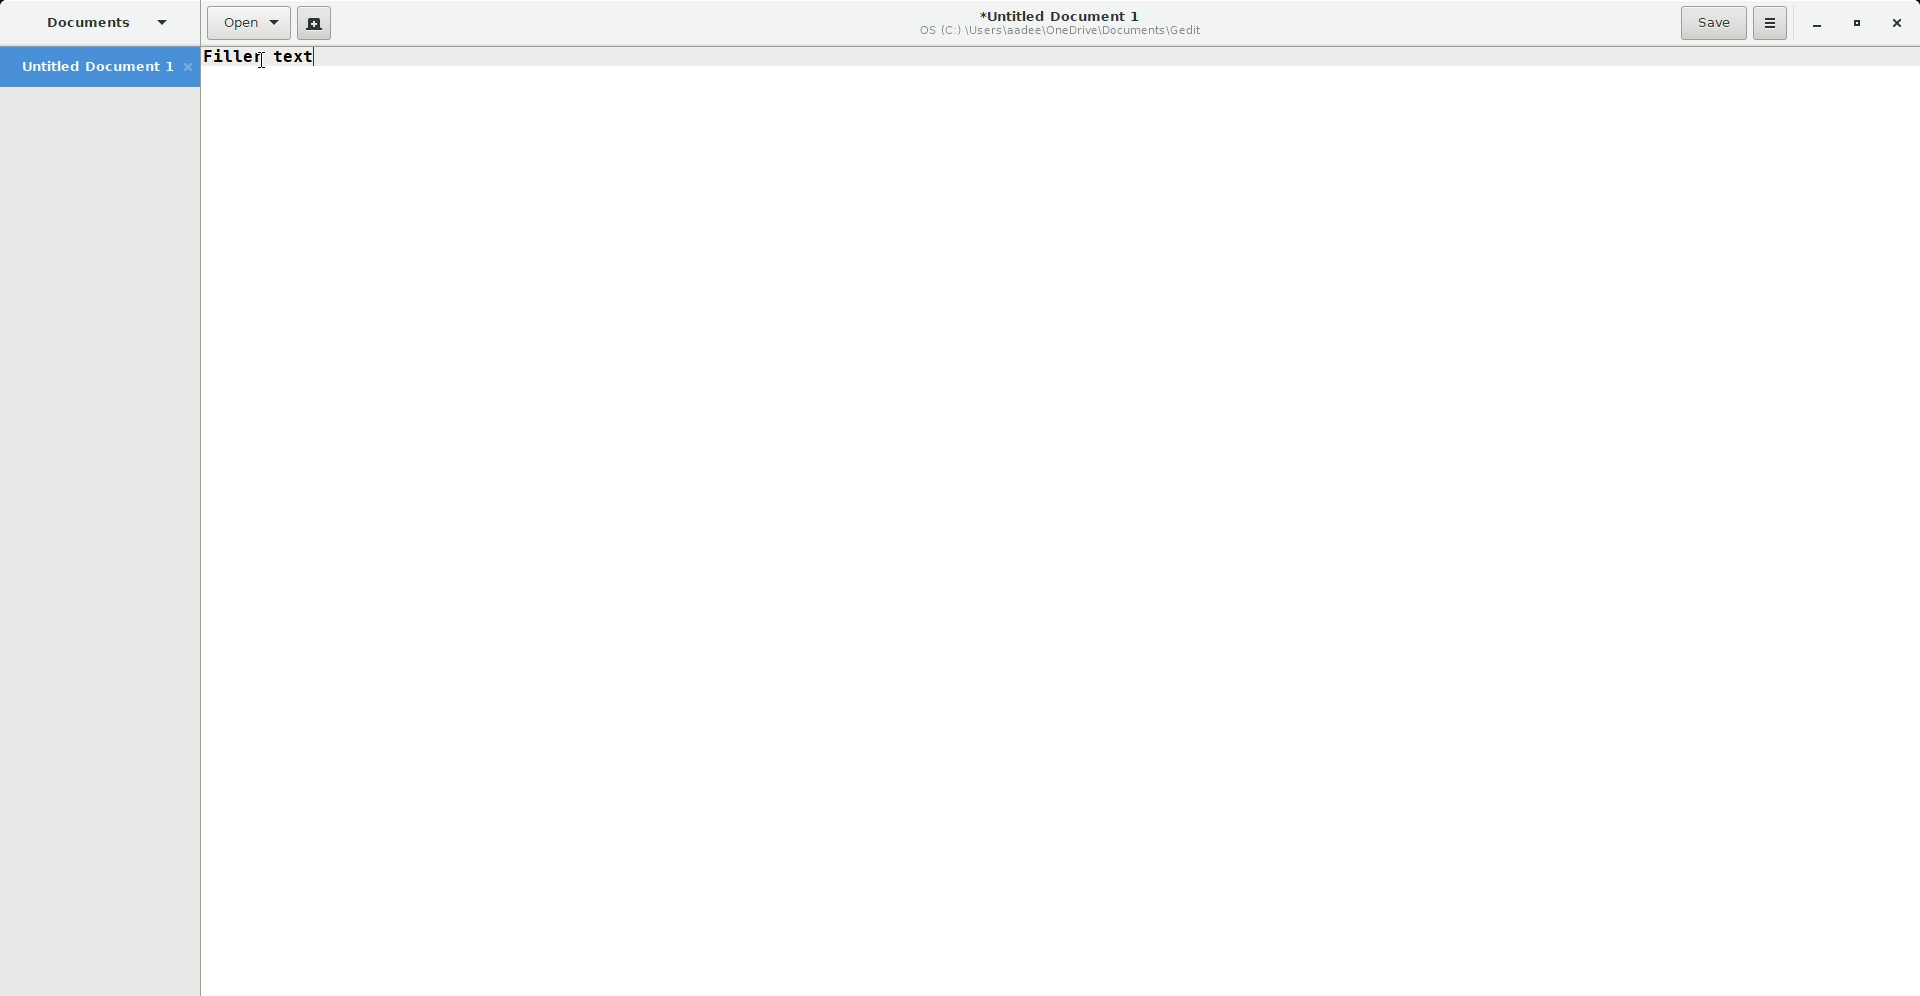 The width and height of the screenshot is (1920, 996). What do you see at coordinates (1900, 24) in the screenshot?
I see `Close` at bounding box center [1900, 24].